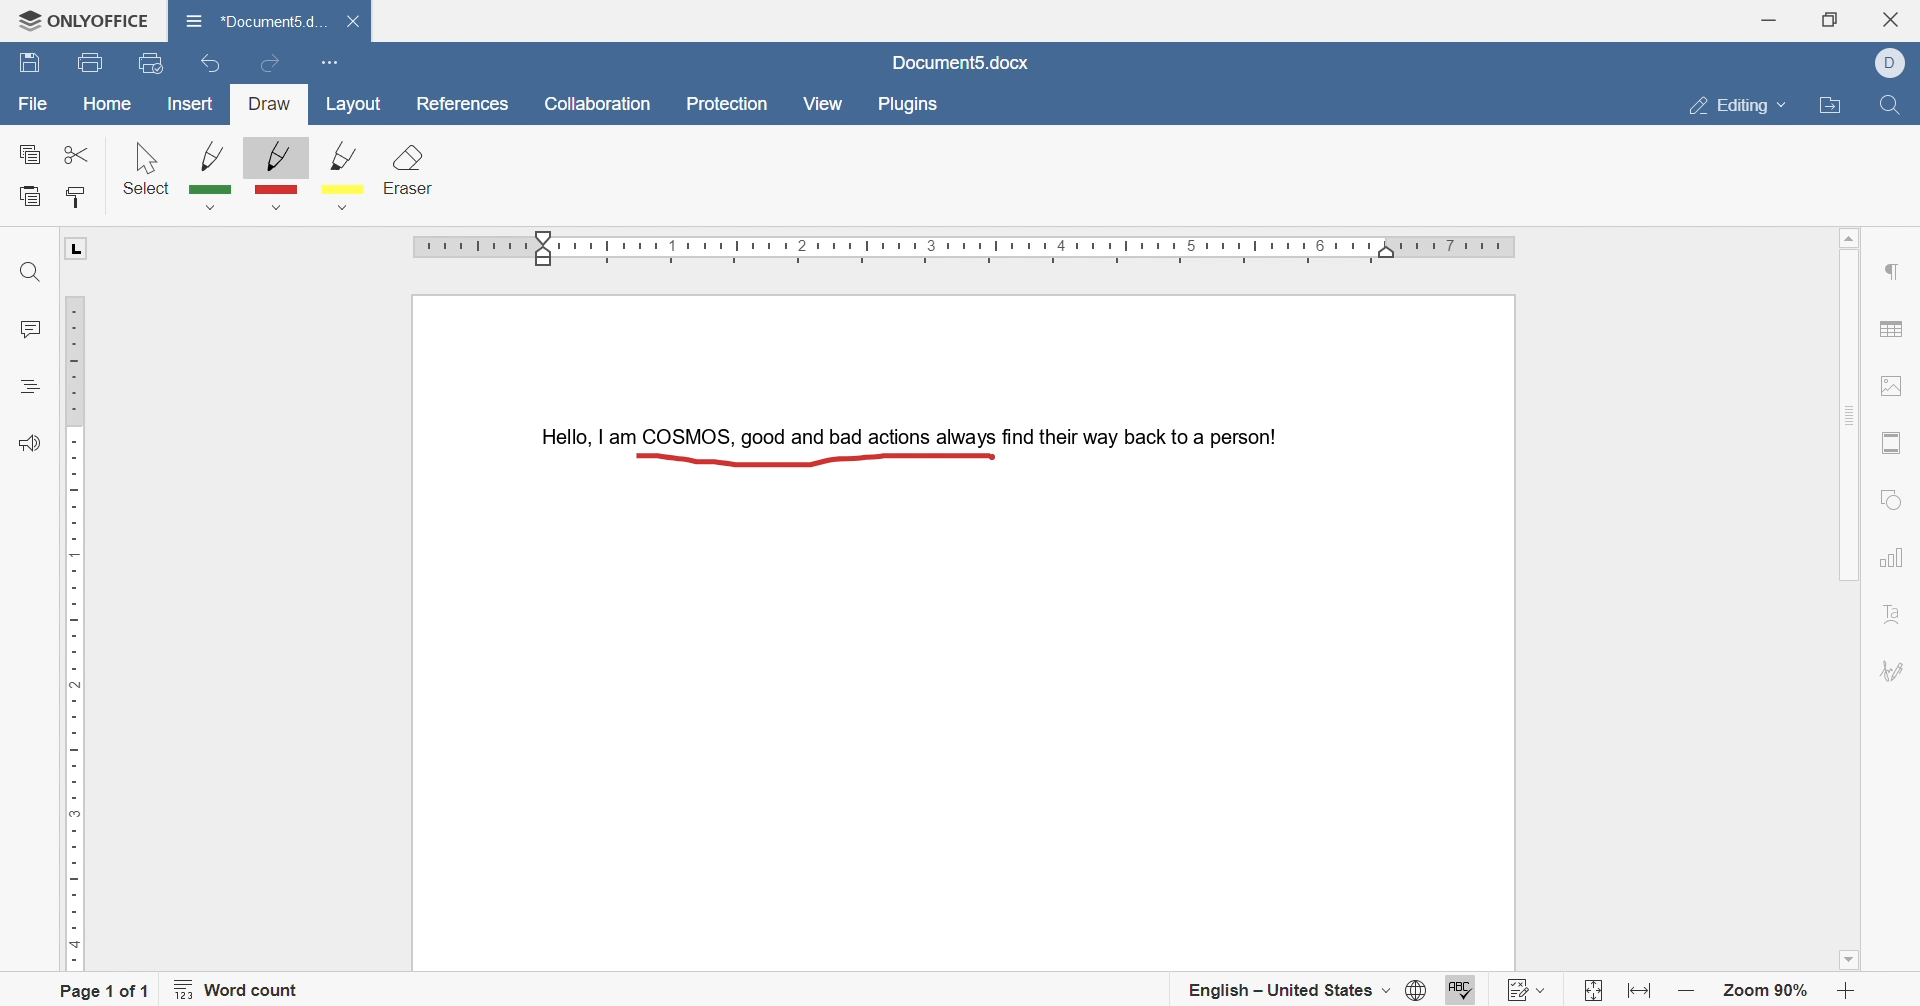  Describe the element at coordinates (1845, 992) in the screenshot. I see `zoom in` at that location.